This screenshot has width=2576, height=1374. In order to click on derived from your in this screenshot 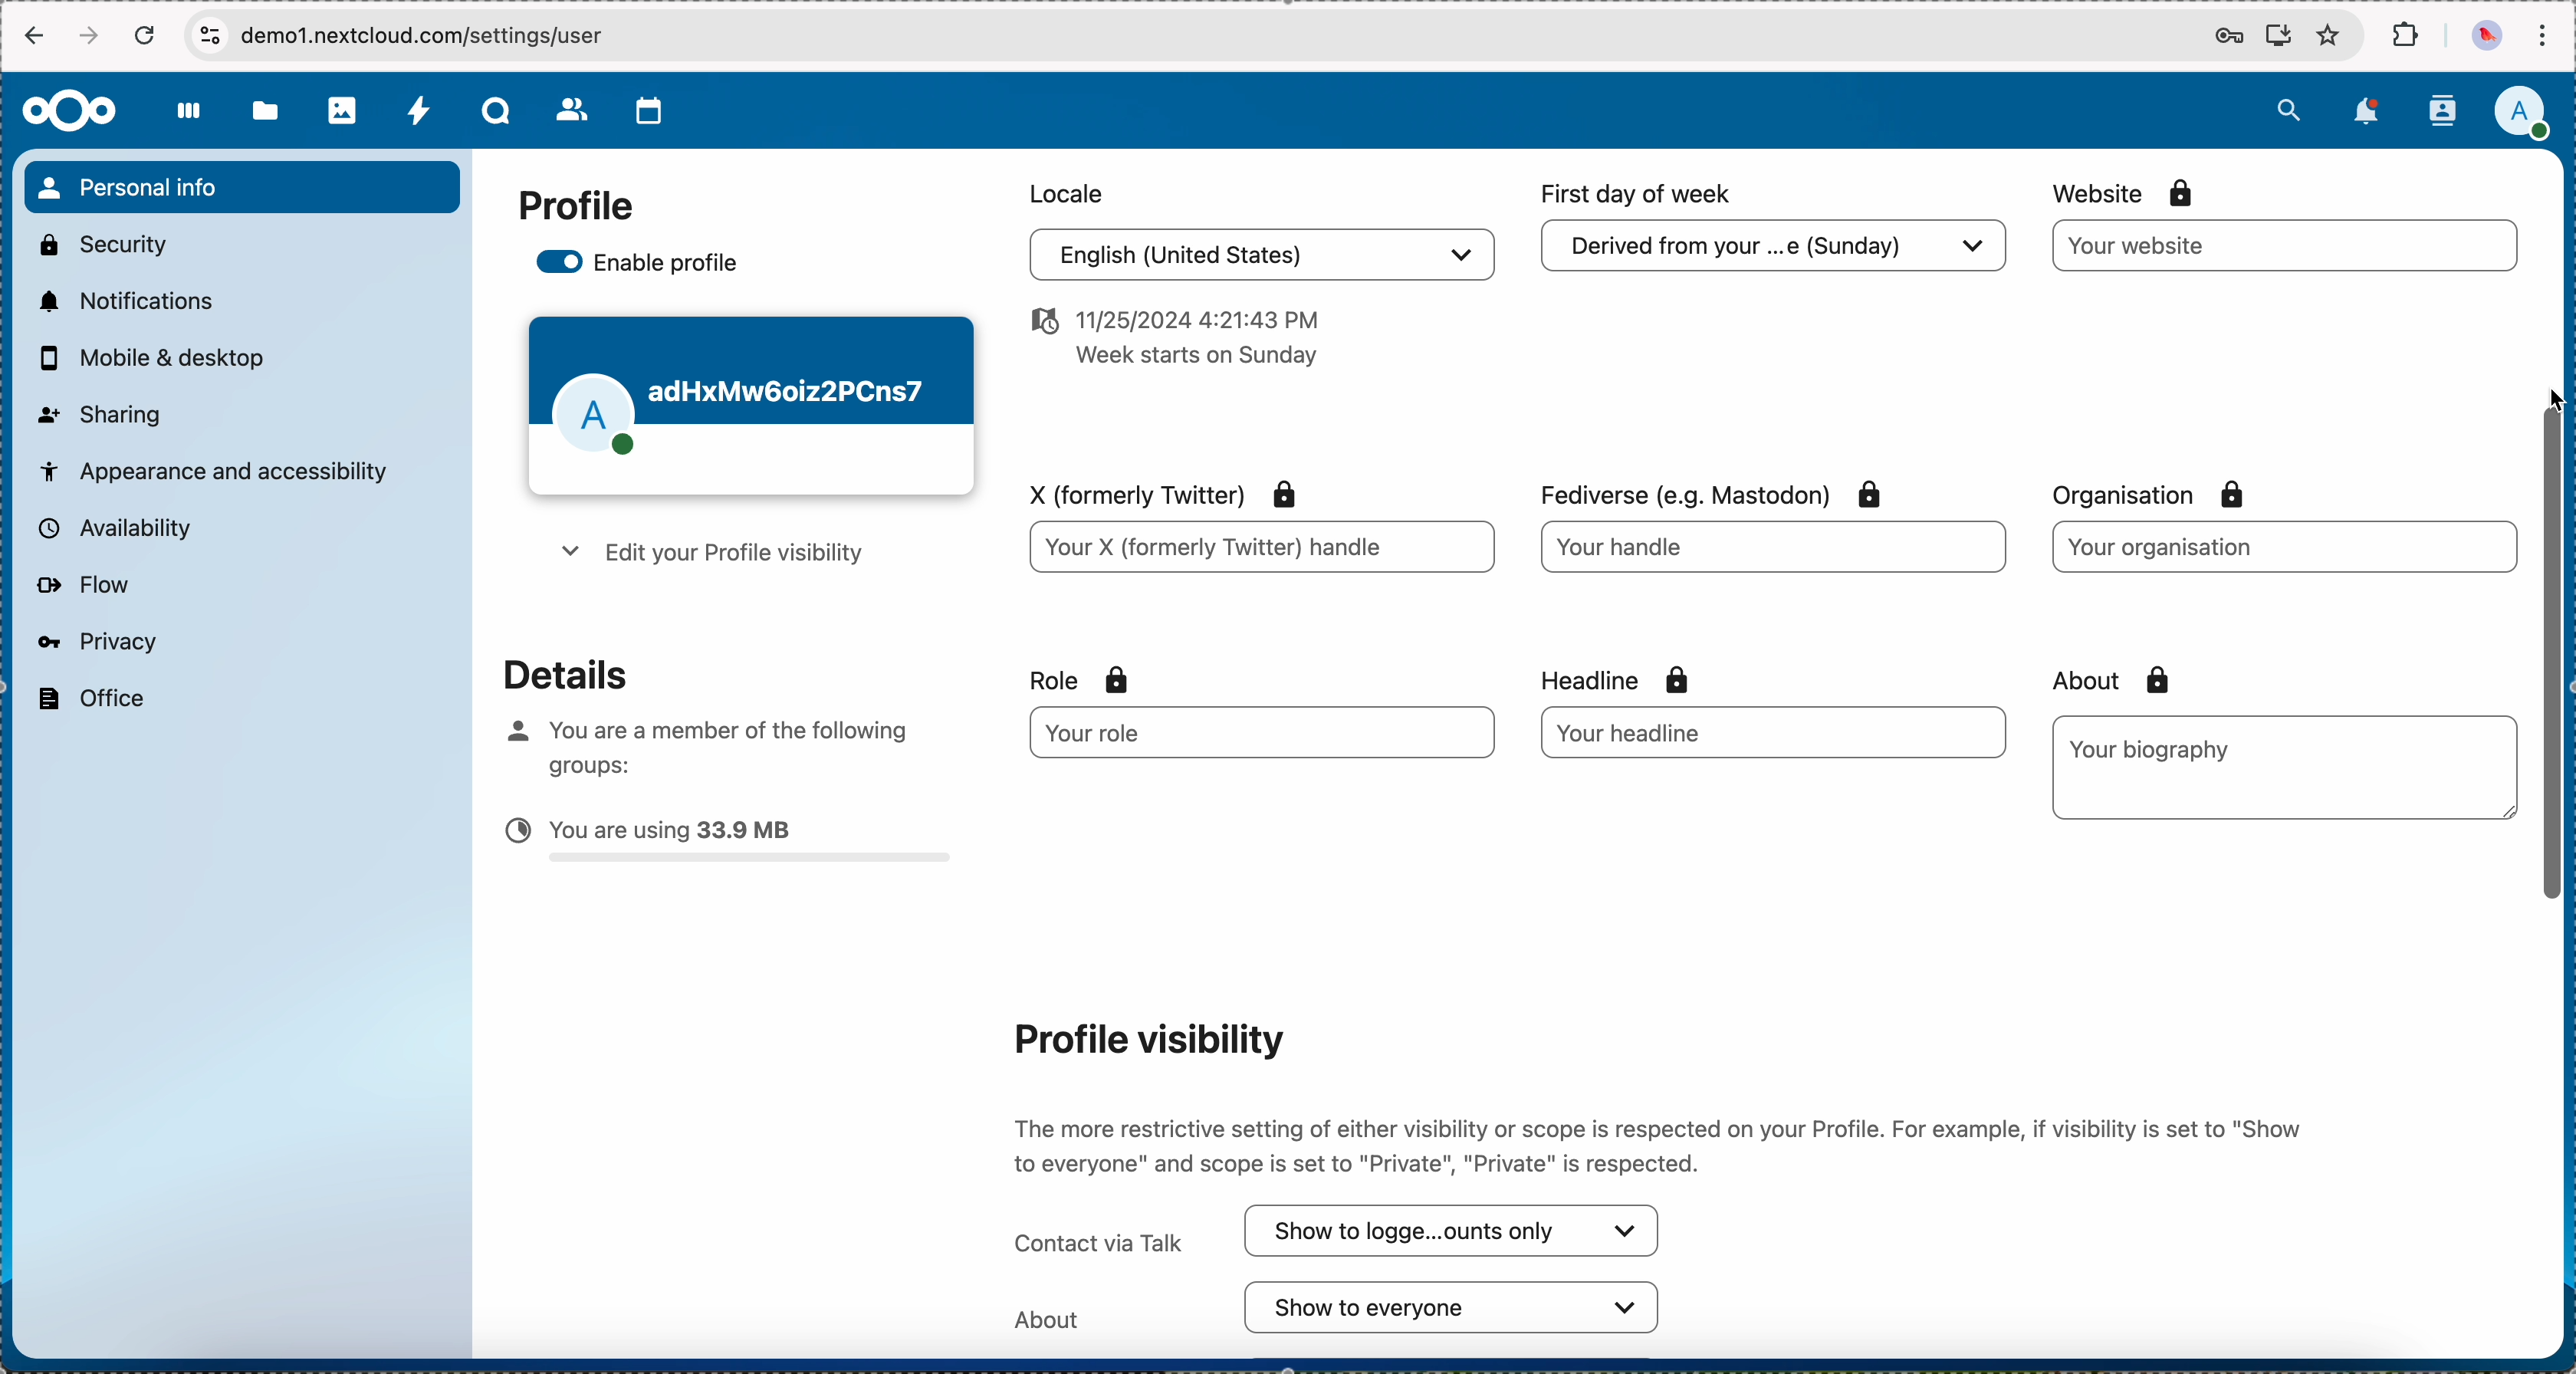, I will do `click(1769, 252)`.